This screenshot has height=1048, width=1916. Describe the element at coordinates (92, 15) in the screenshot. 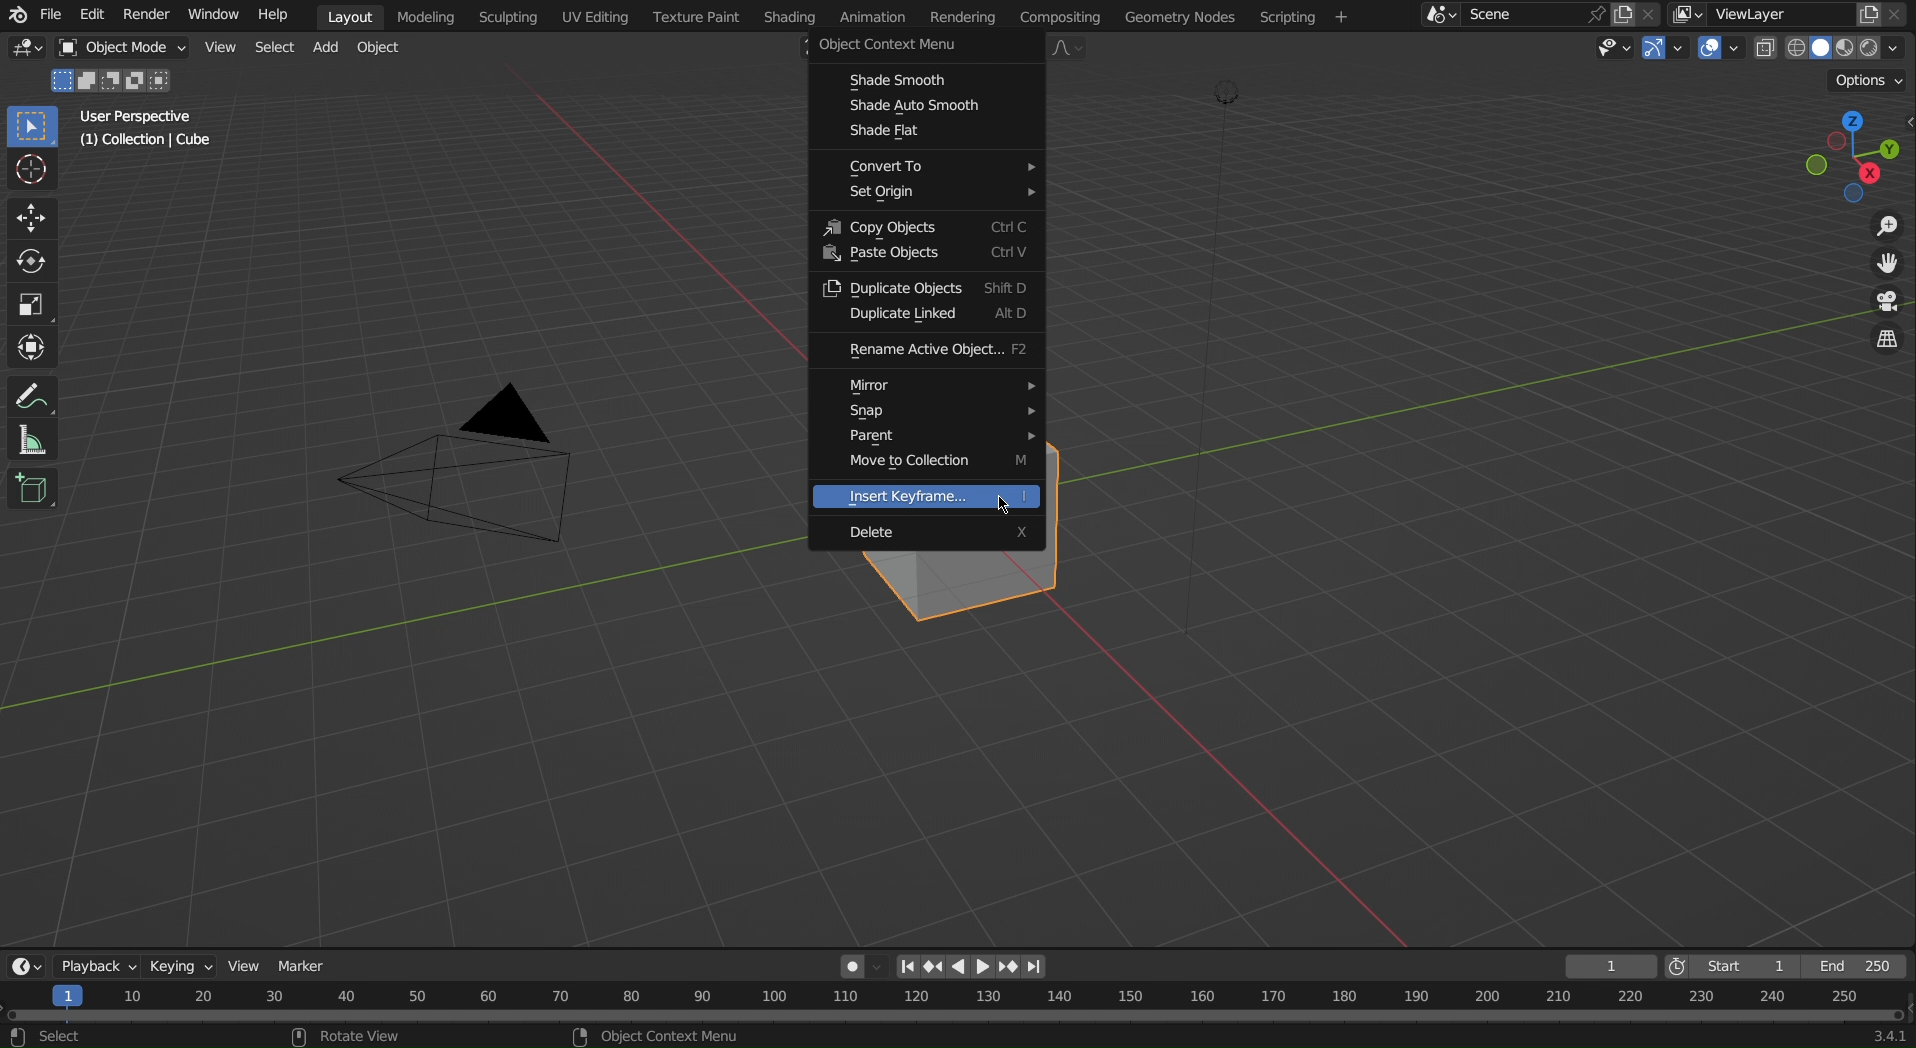

I see `Edit` at that location.